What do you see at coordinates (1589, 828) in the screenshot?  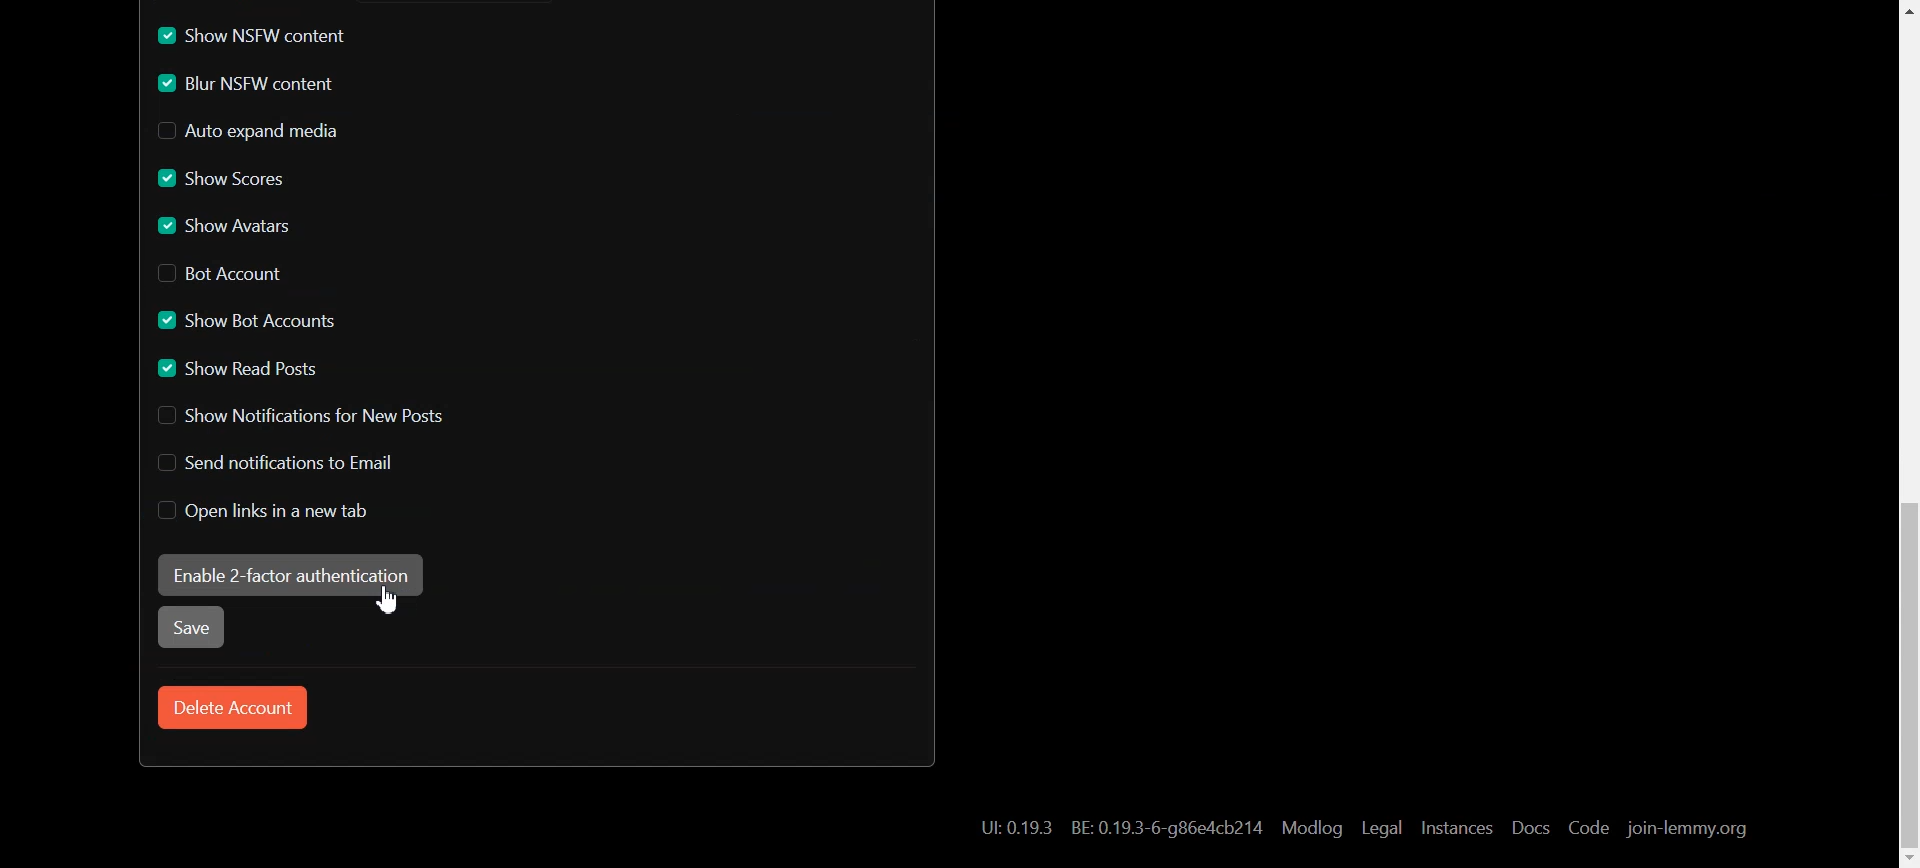 I see `Code` at bounding box center [1589, 828].